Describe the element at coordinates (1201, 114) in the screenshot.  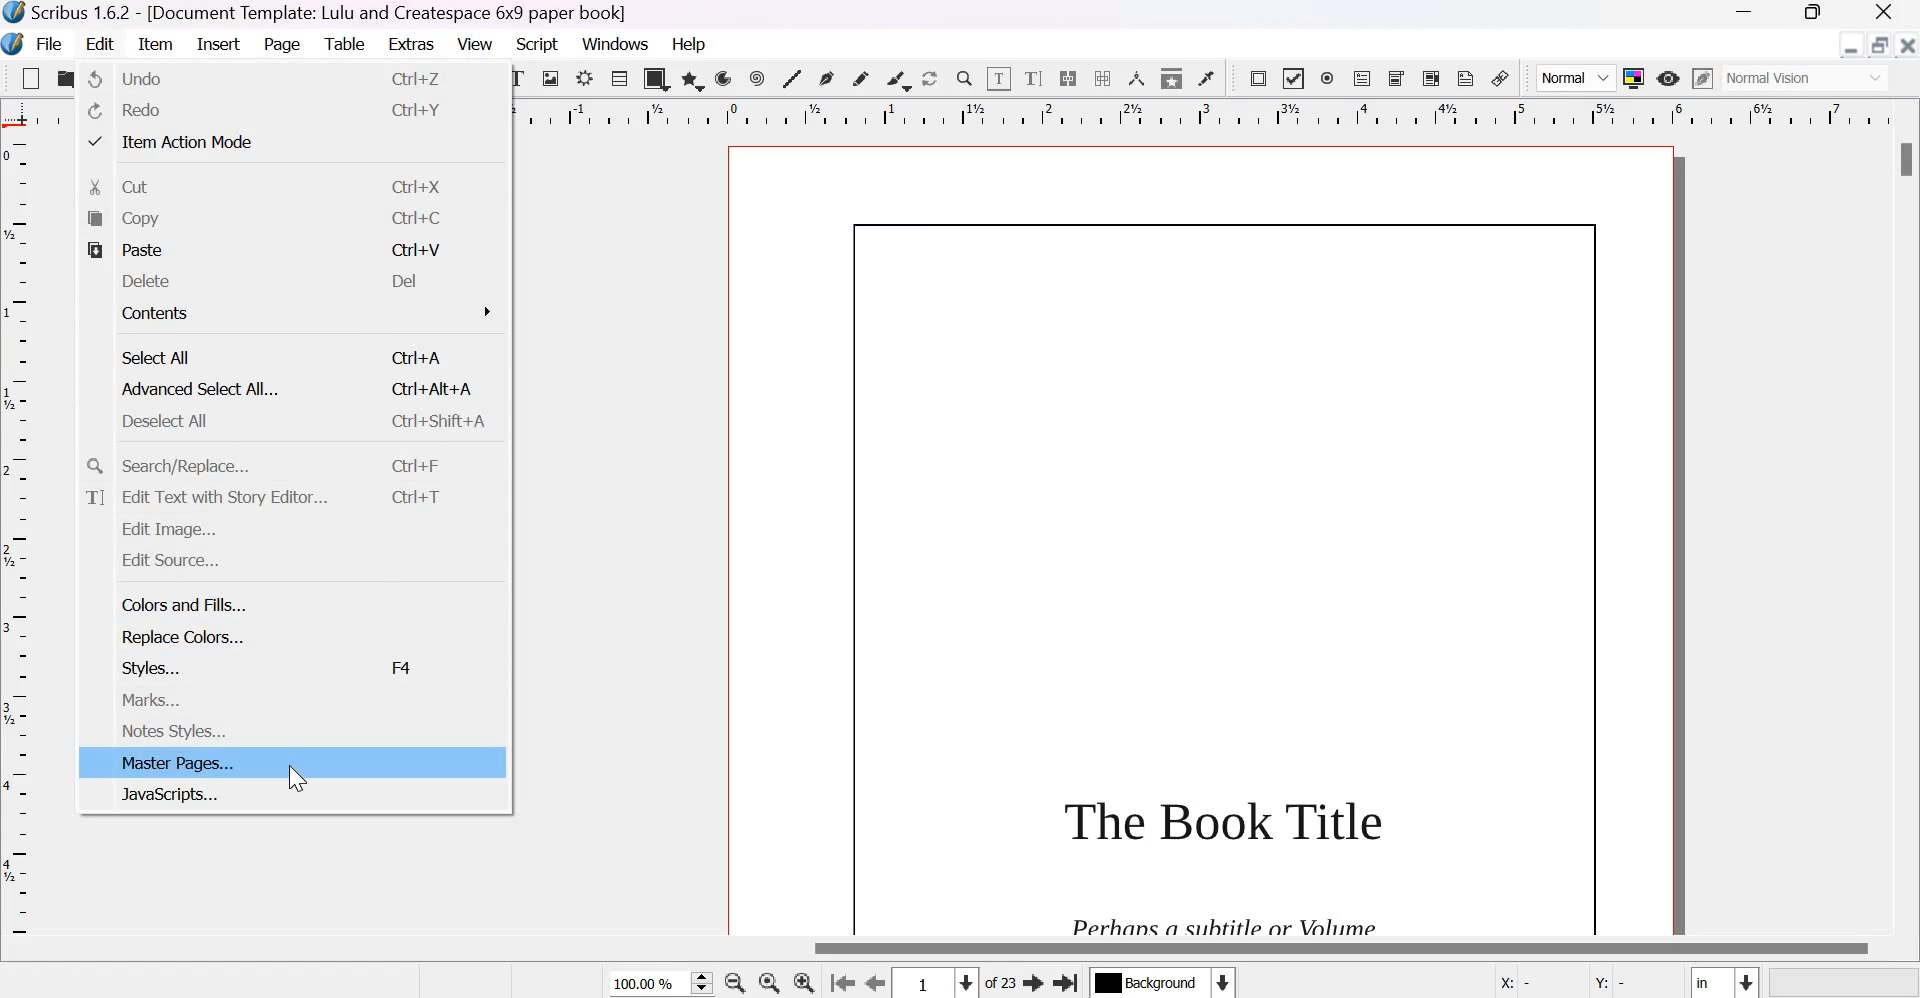
I see `horizontal scale` at that location.